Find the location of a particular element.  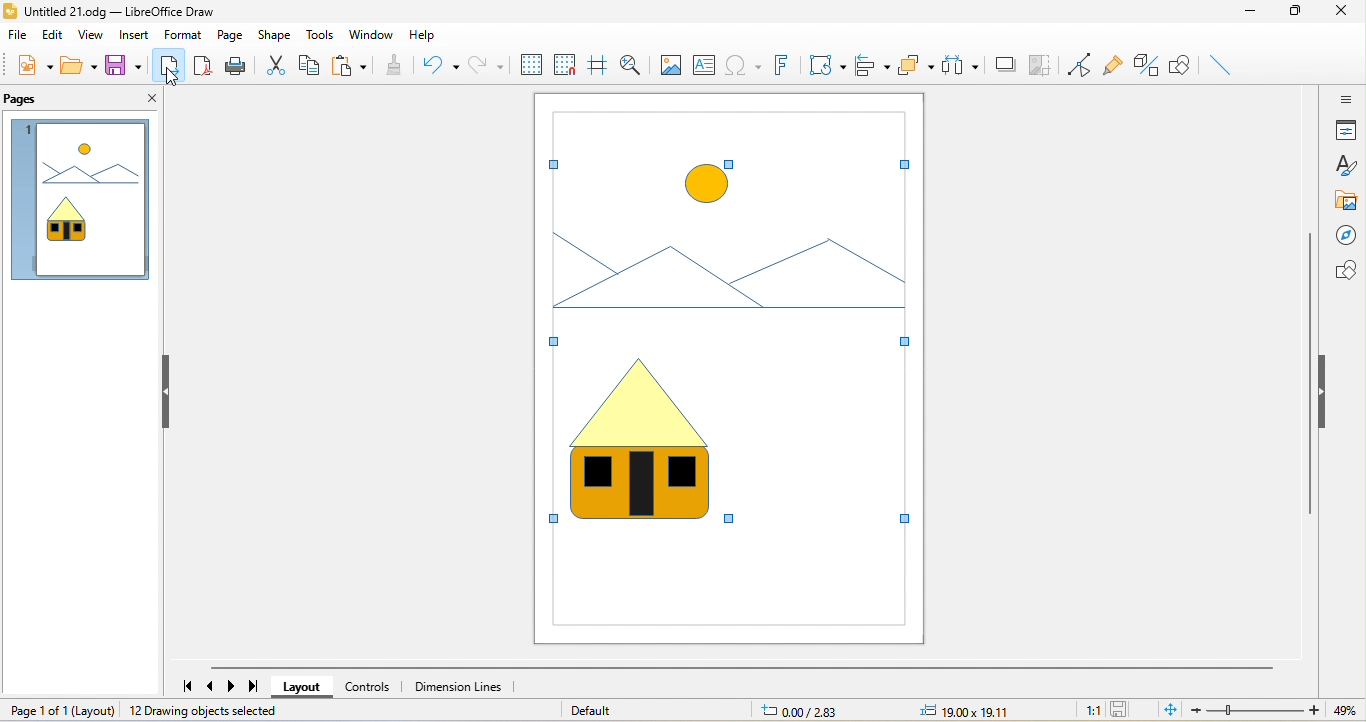

page is located at coordinates (231, 35).